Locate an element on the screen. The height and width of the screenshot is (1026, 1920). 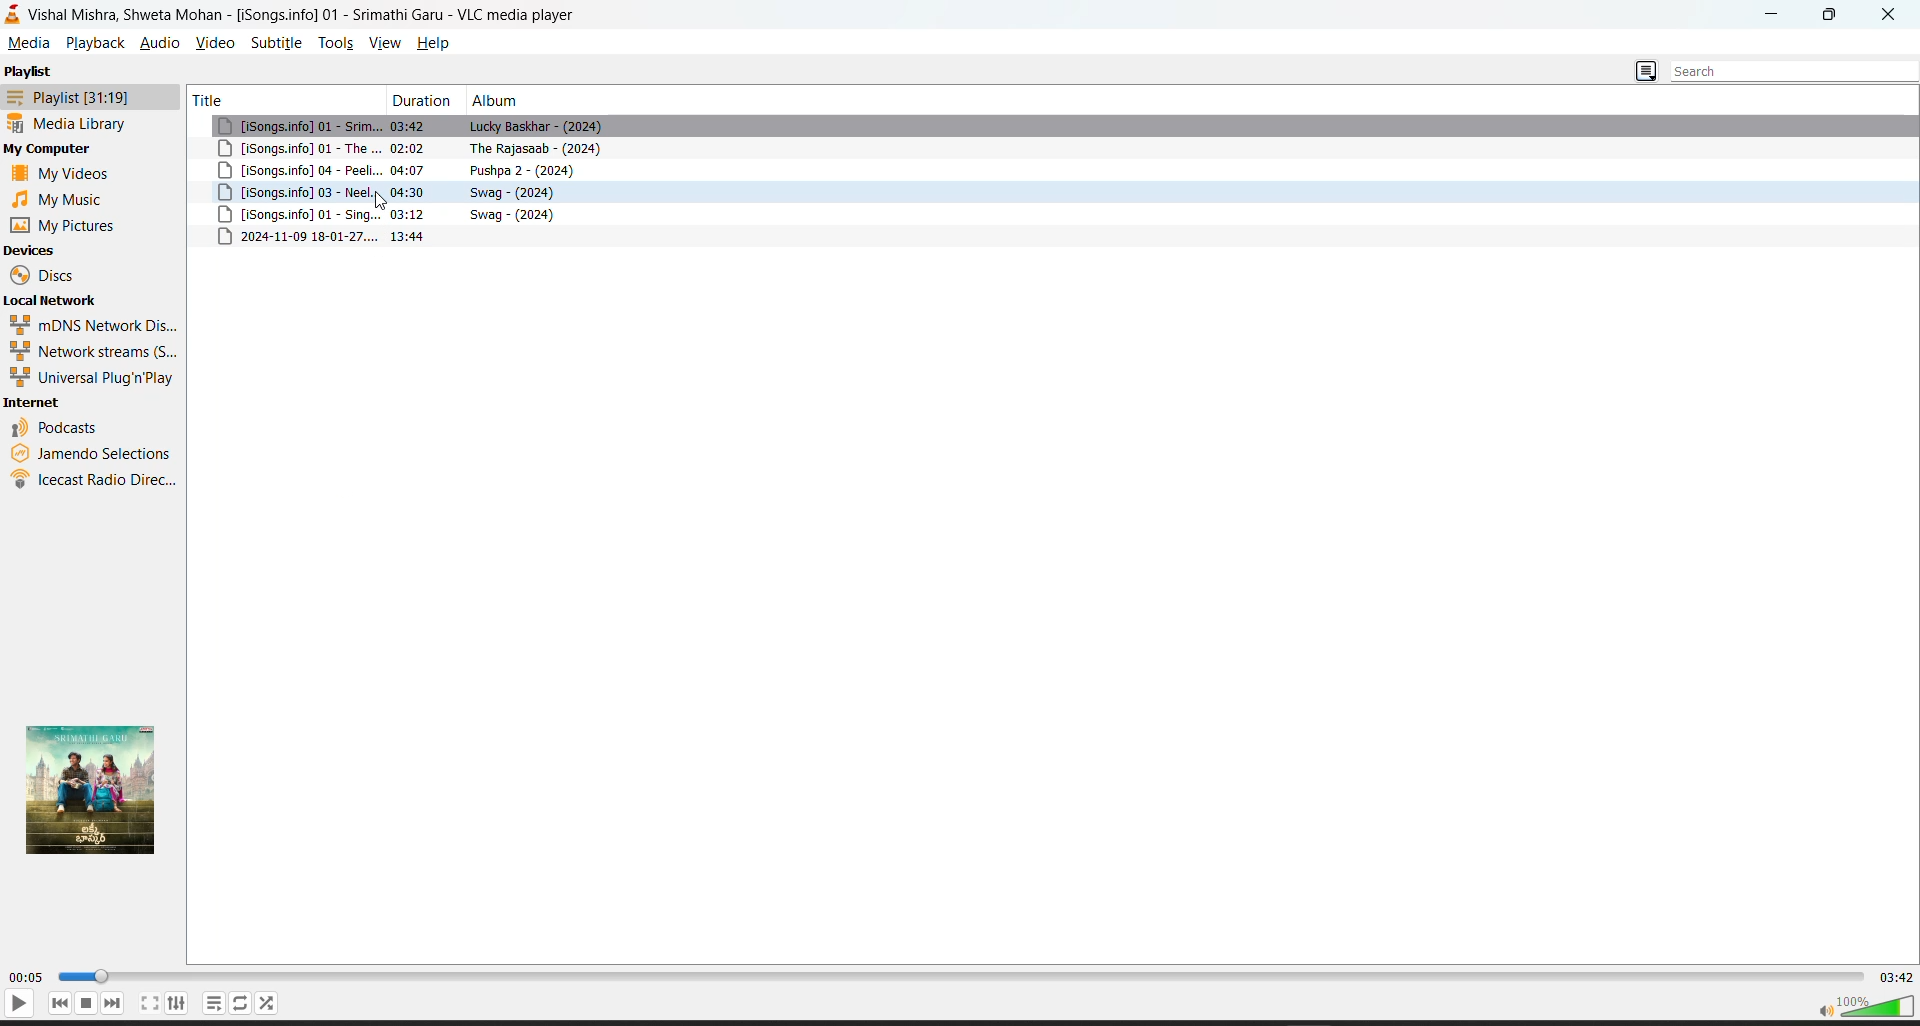
thumbnail is located at coordinates (99, 791).